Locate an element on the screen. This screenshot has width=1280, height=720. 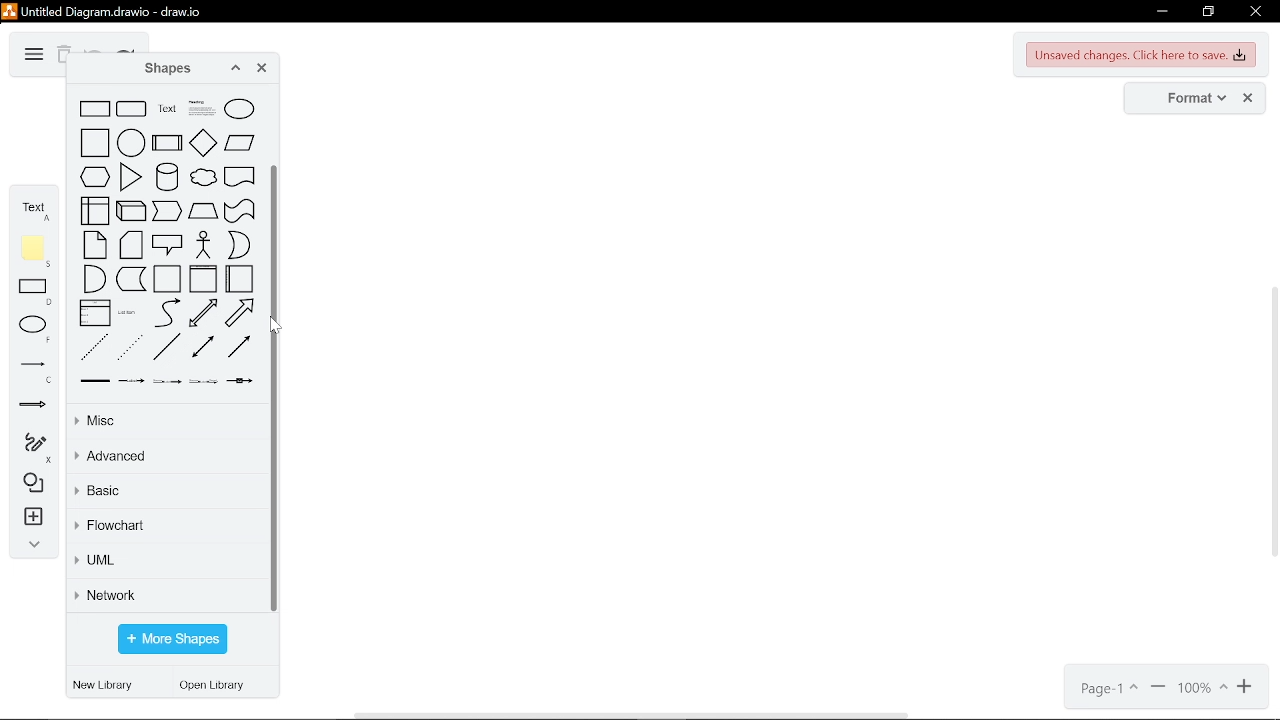
link is located at coordinates (95, 381).